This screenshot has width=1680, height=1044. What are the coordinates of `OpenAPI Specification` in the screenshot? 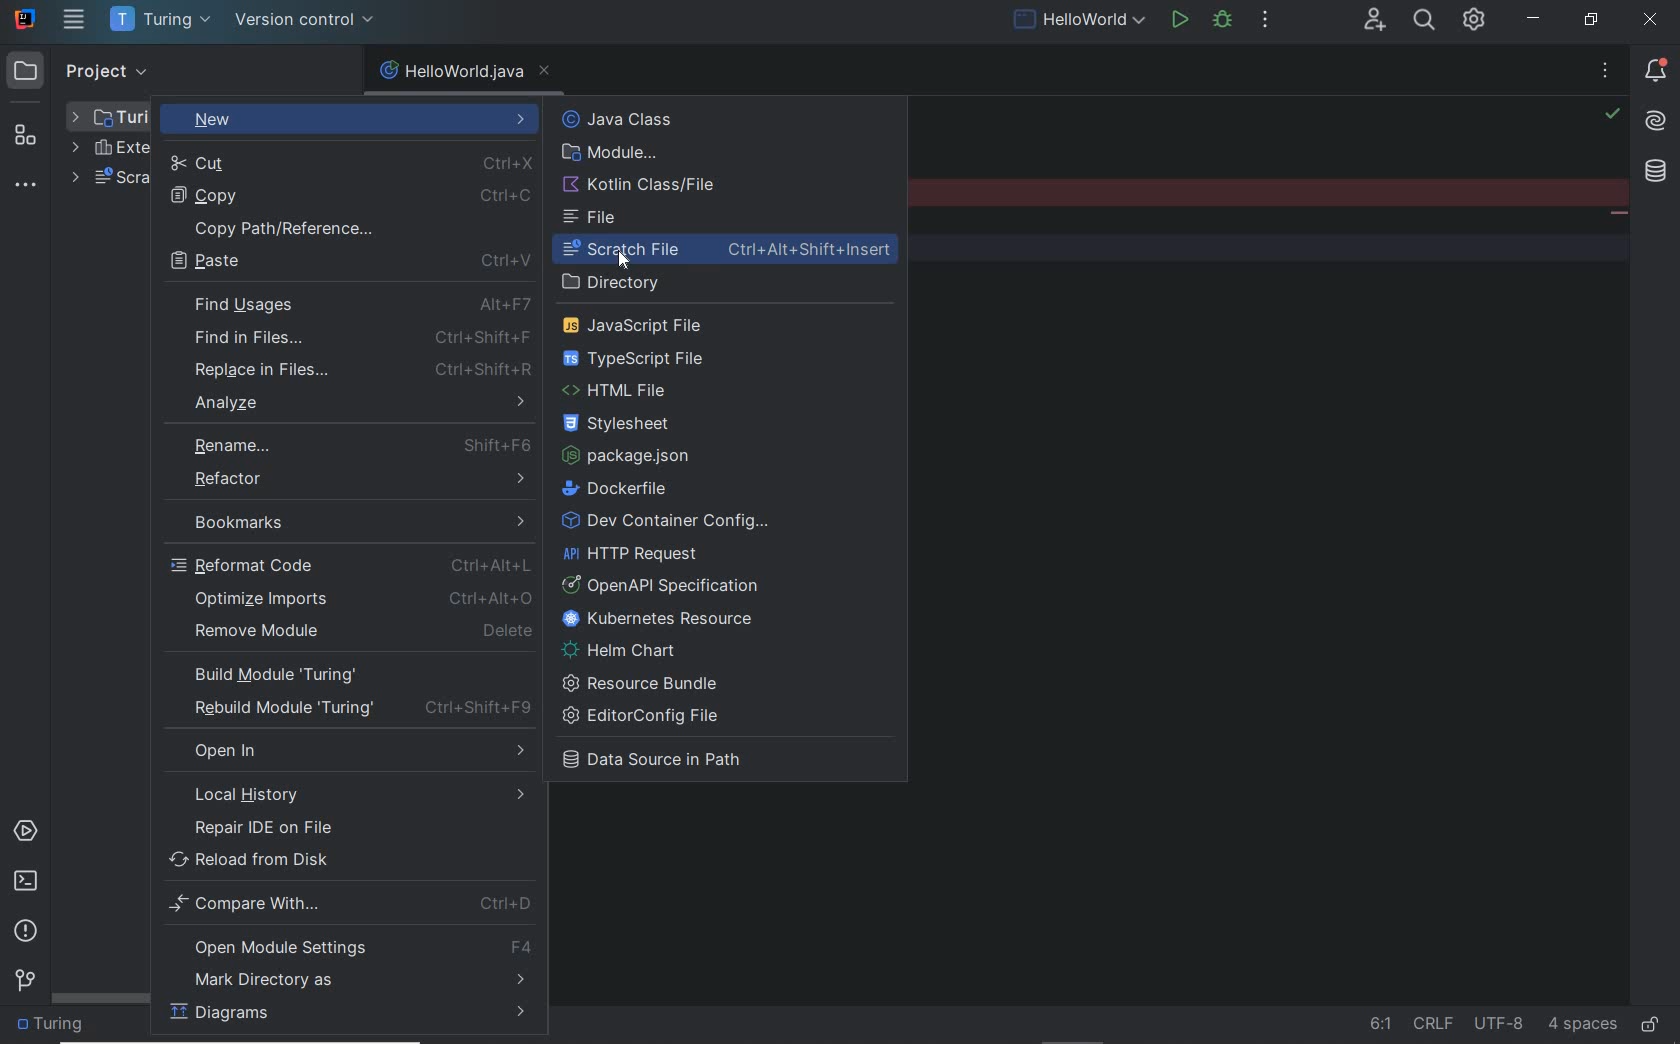 It's located at (668, 585).